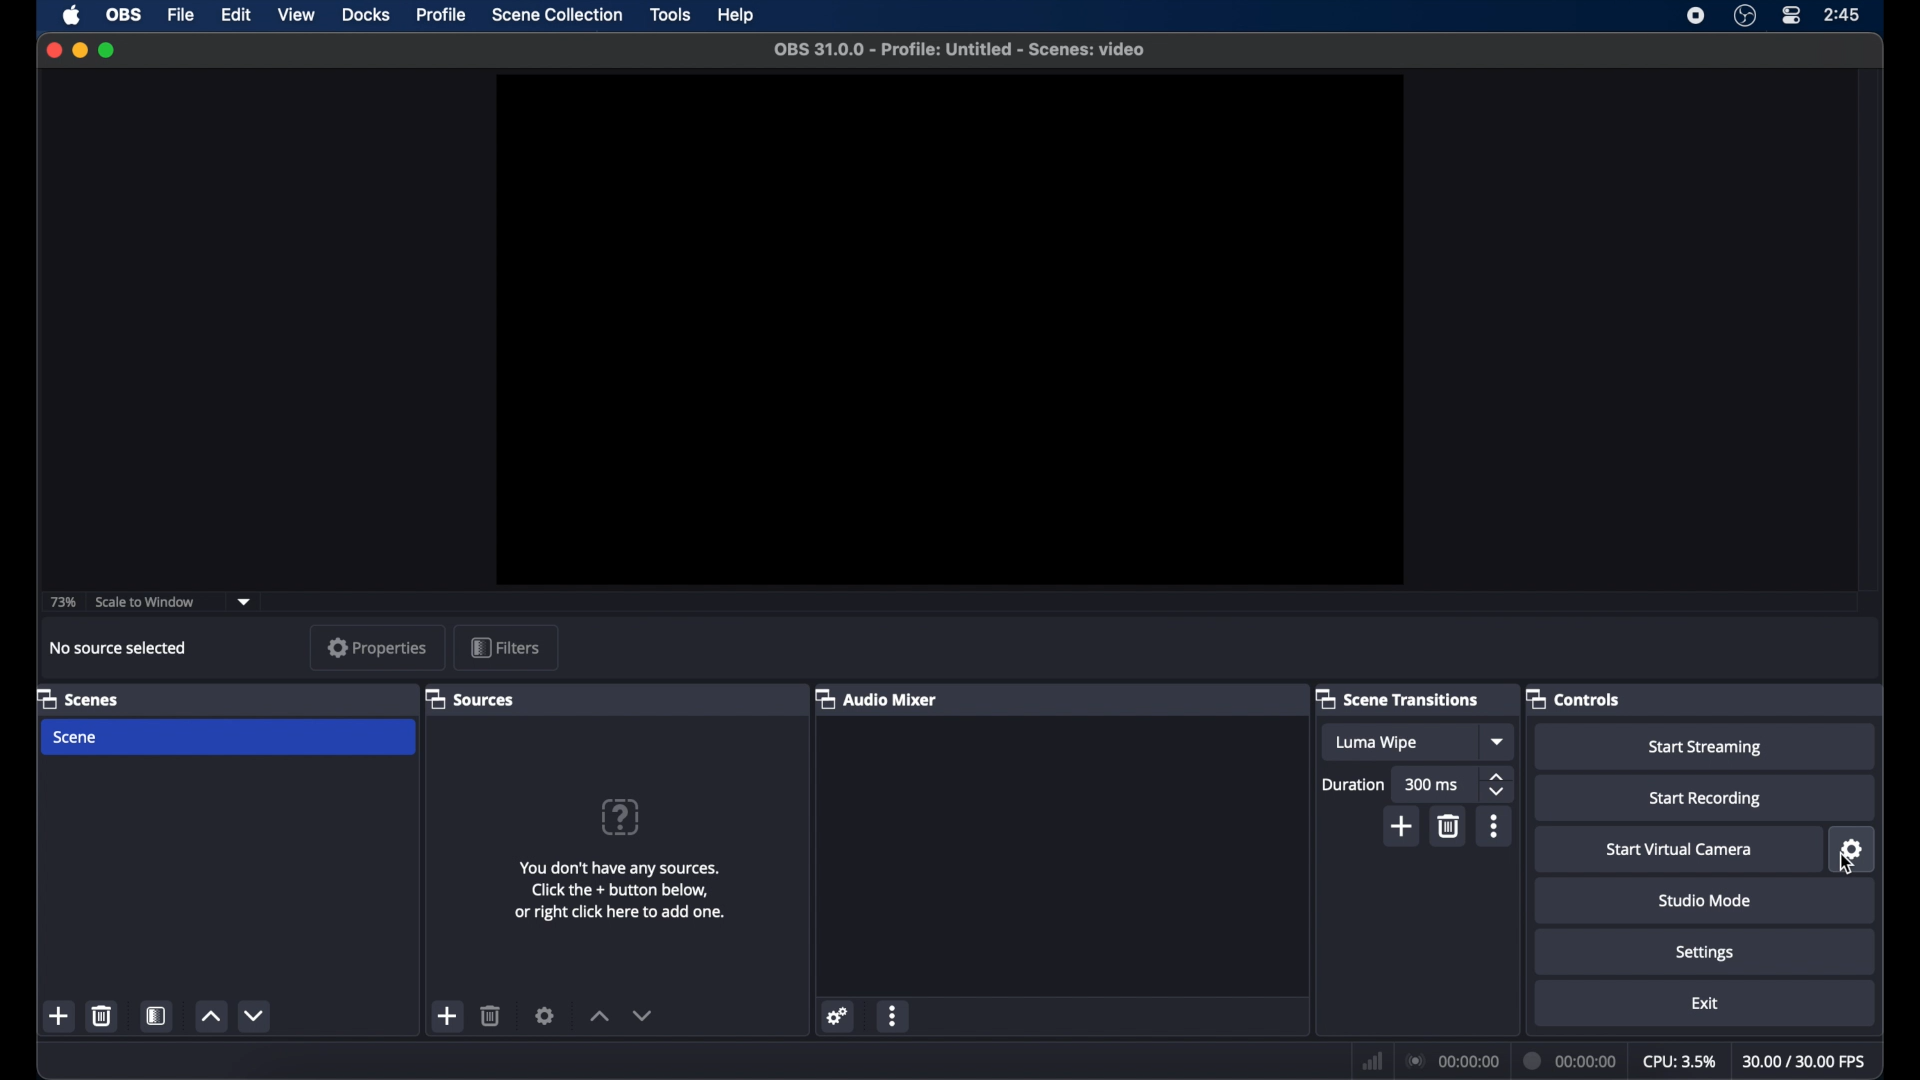 Image resolution: width=1920 pixels, height=1080 pixels. What do you see at coordinates (61, 603) in the screenshot?
I see `73%` at bounding box center [61, 603].